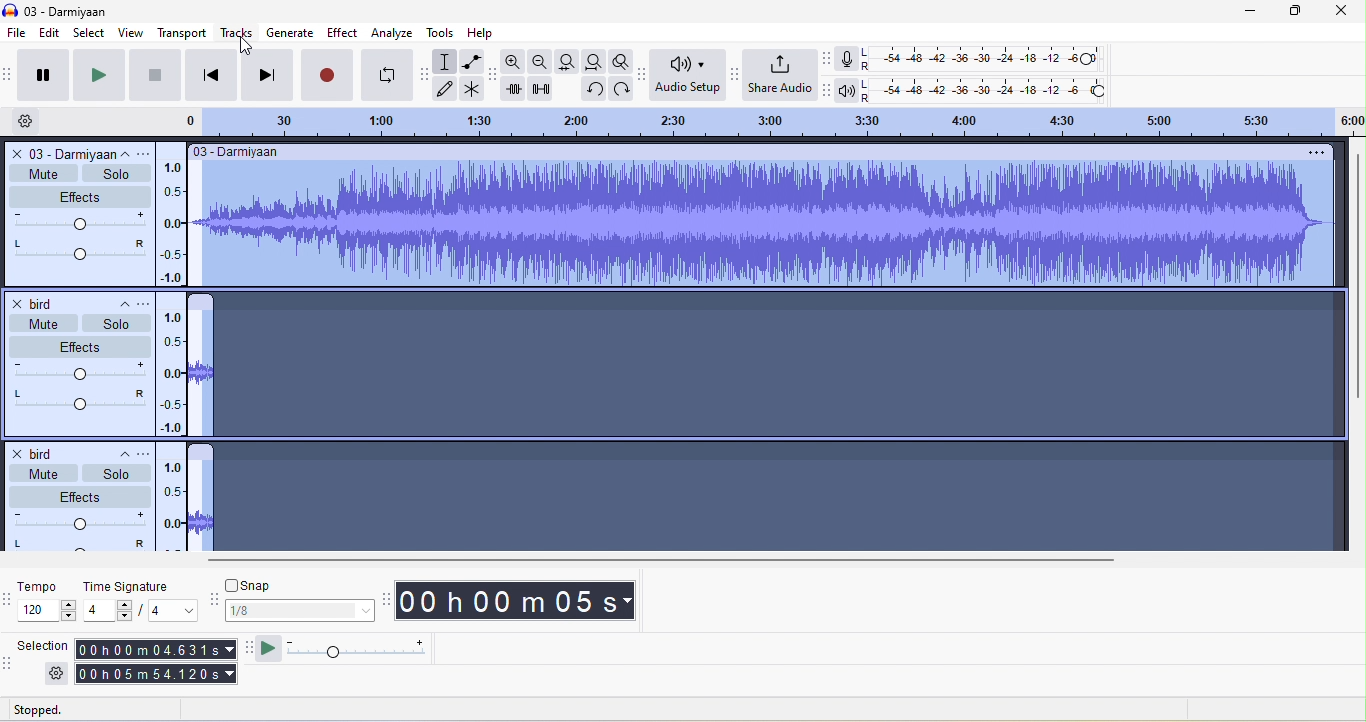  What do you see at coordinates (248, 649) in the screenshot?
I see `audacity play at speed toolbar` at bounding box center [248, 649].